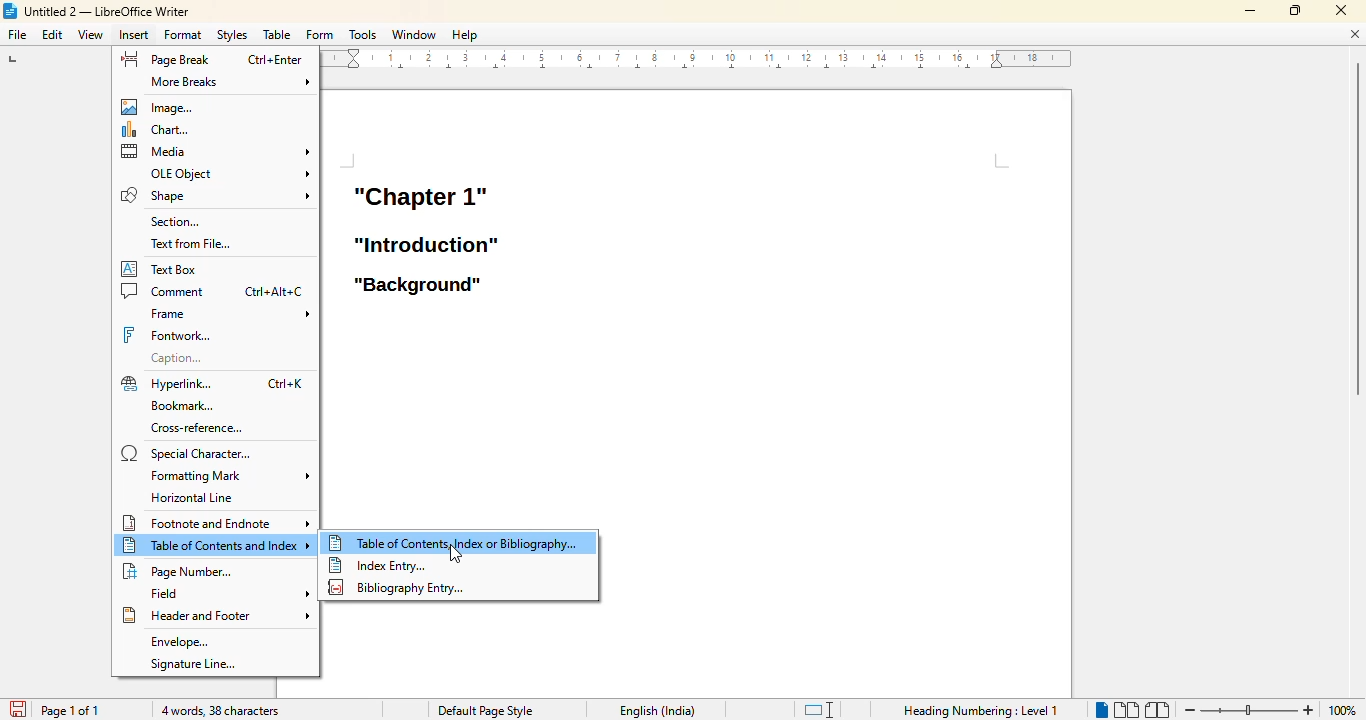  What do you see at coordinates (377, 565) in the screenshot?
I see `index entry` at bounding box center [377, 565].